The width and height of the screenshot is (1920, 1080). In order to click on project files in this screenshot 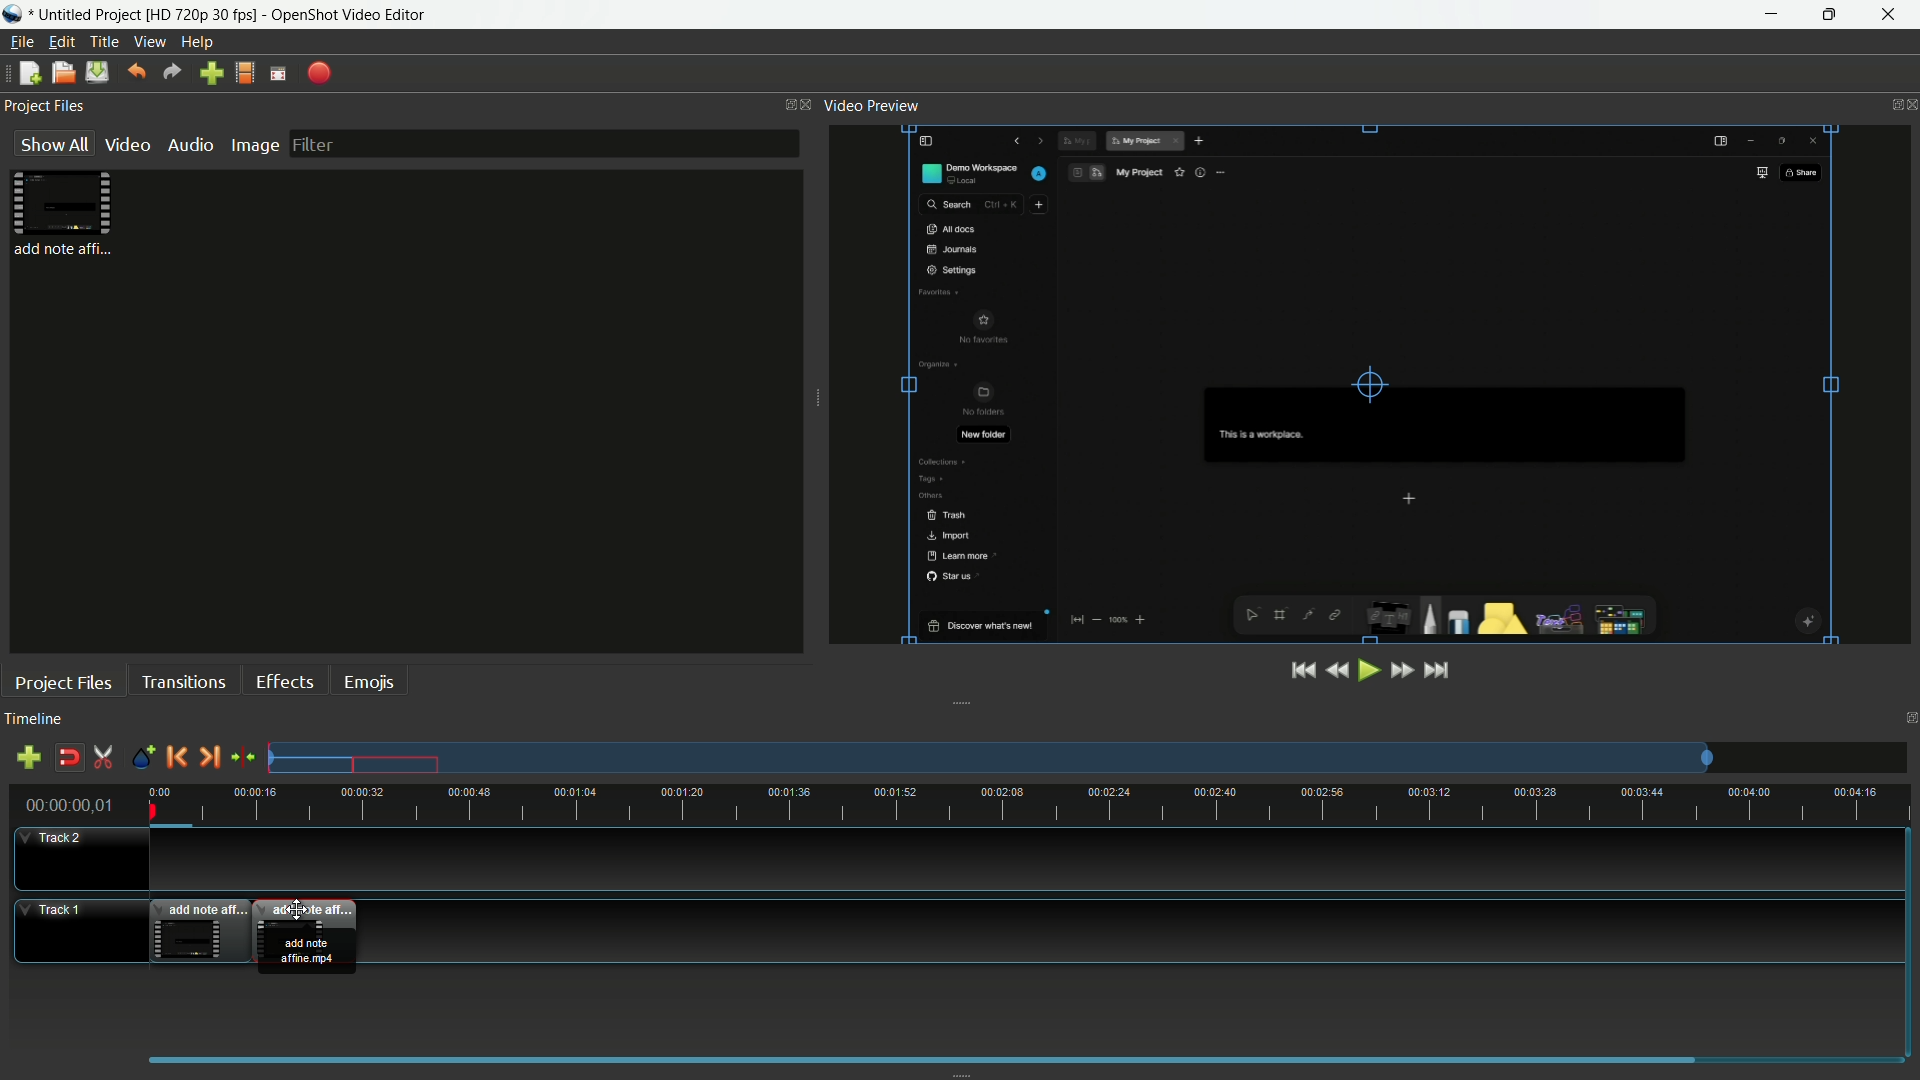, I will do `click(64, 683)`.